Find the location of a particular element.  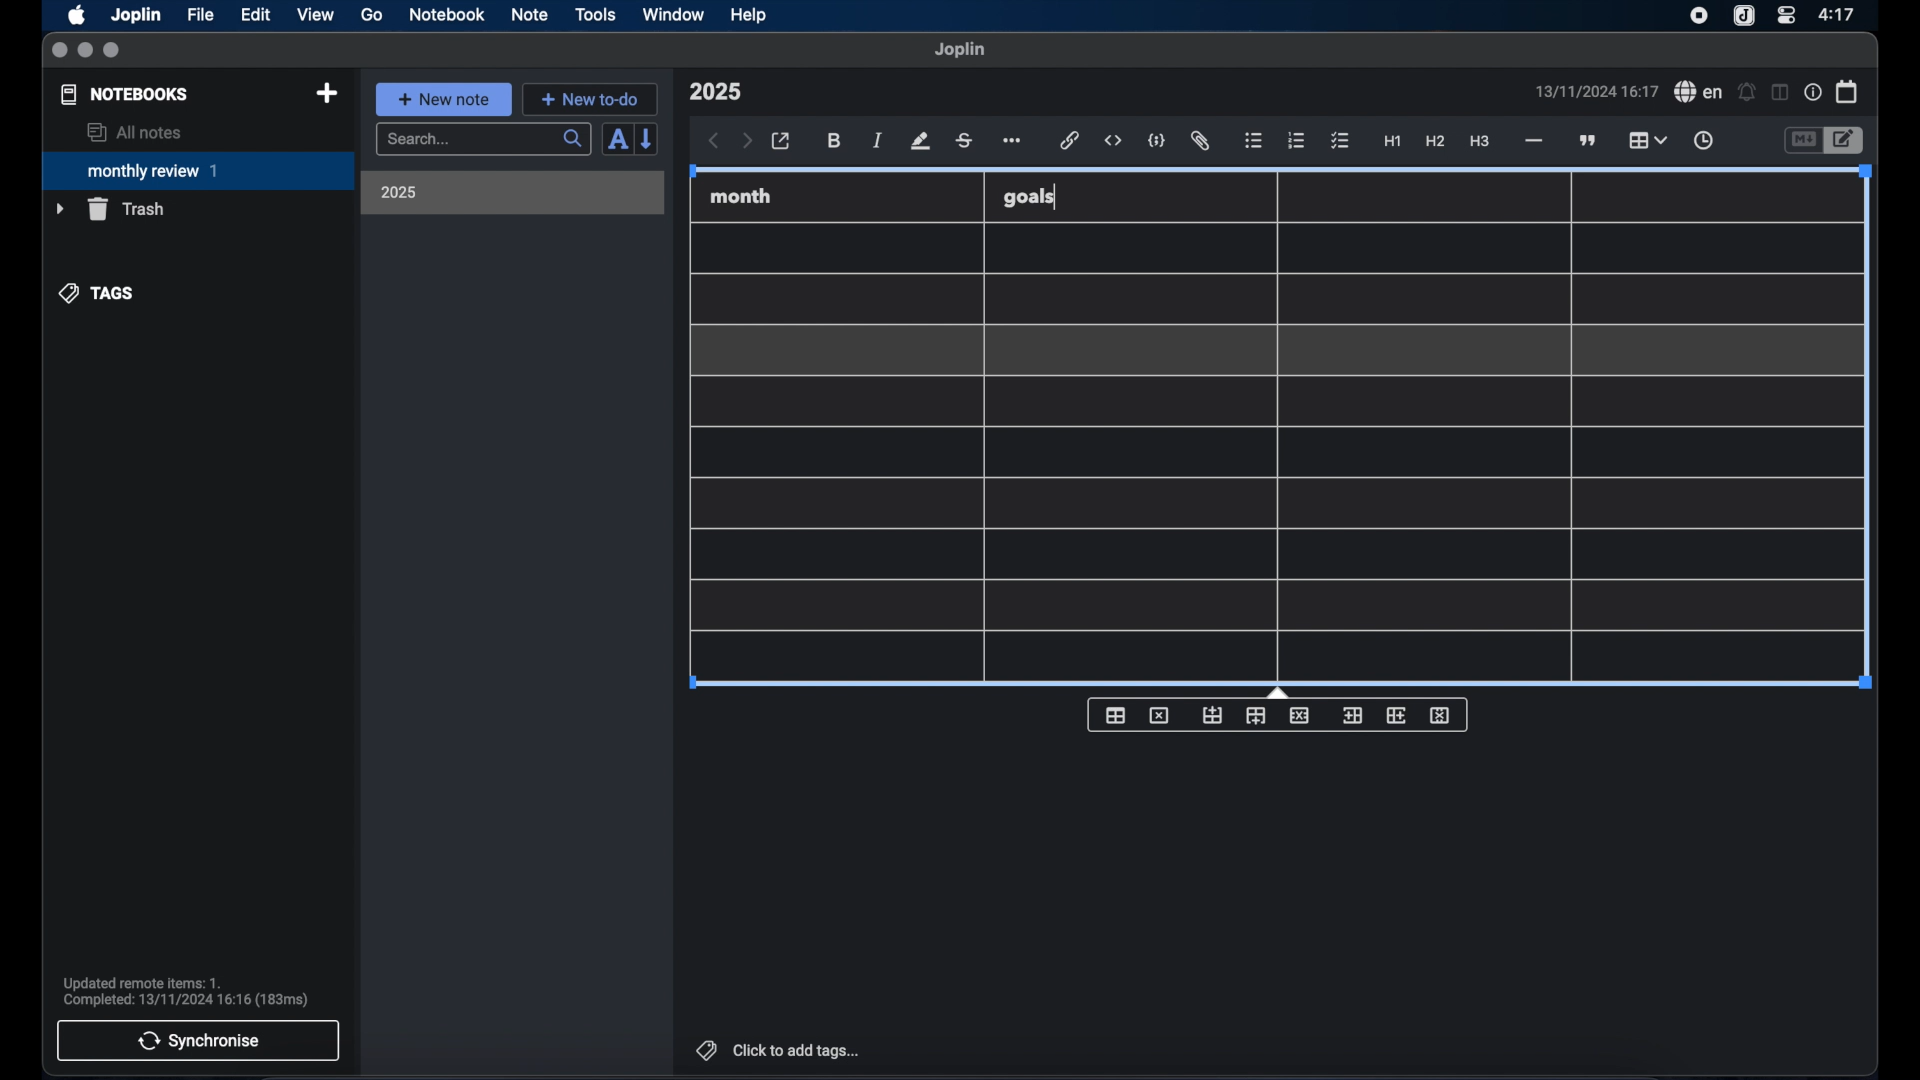

delete row is located at coordinates (1301, 714).